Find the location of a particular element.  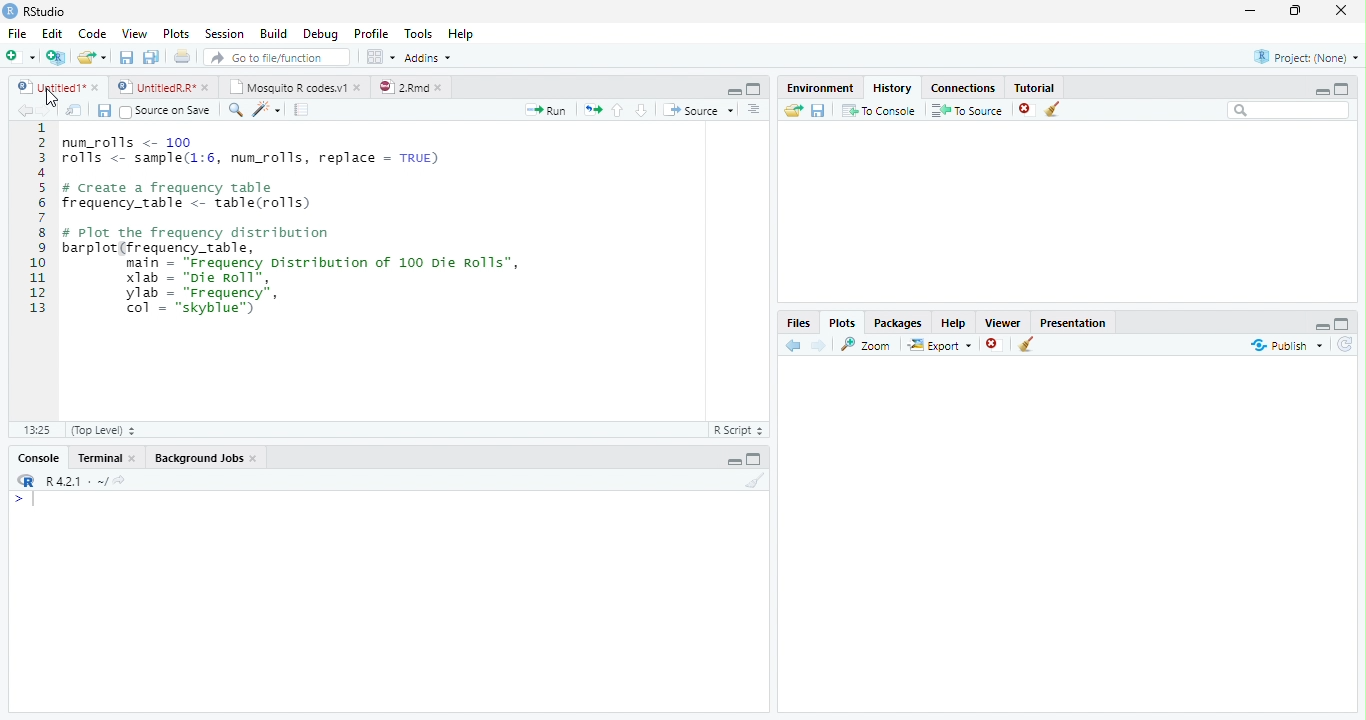

Viewer is located at coordinates (1002, 321).